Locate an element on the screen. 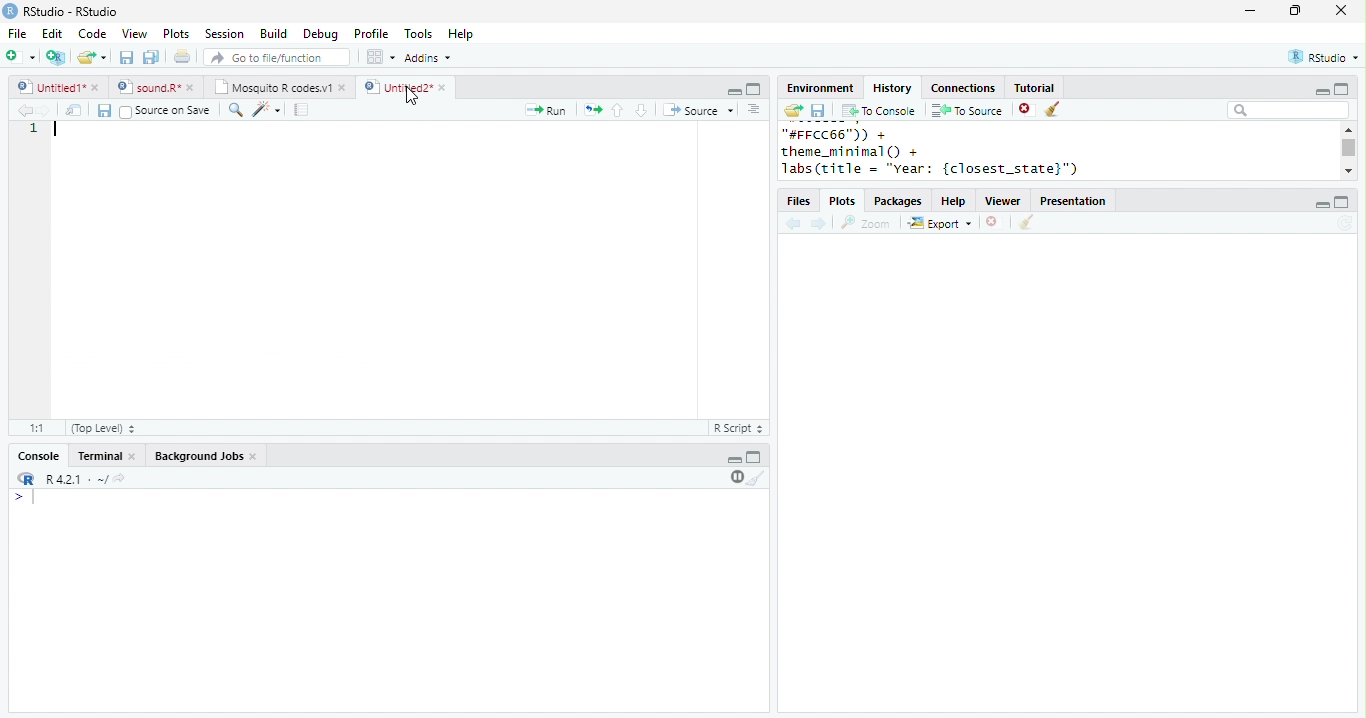 The height and width of the screenshot is (718, 1366). scroll bar is located at coordinates (1350, 148).